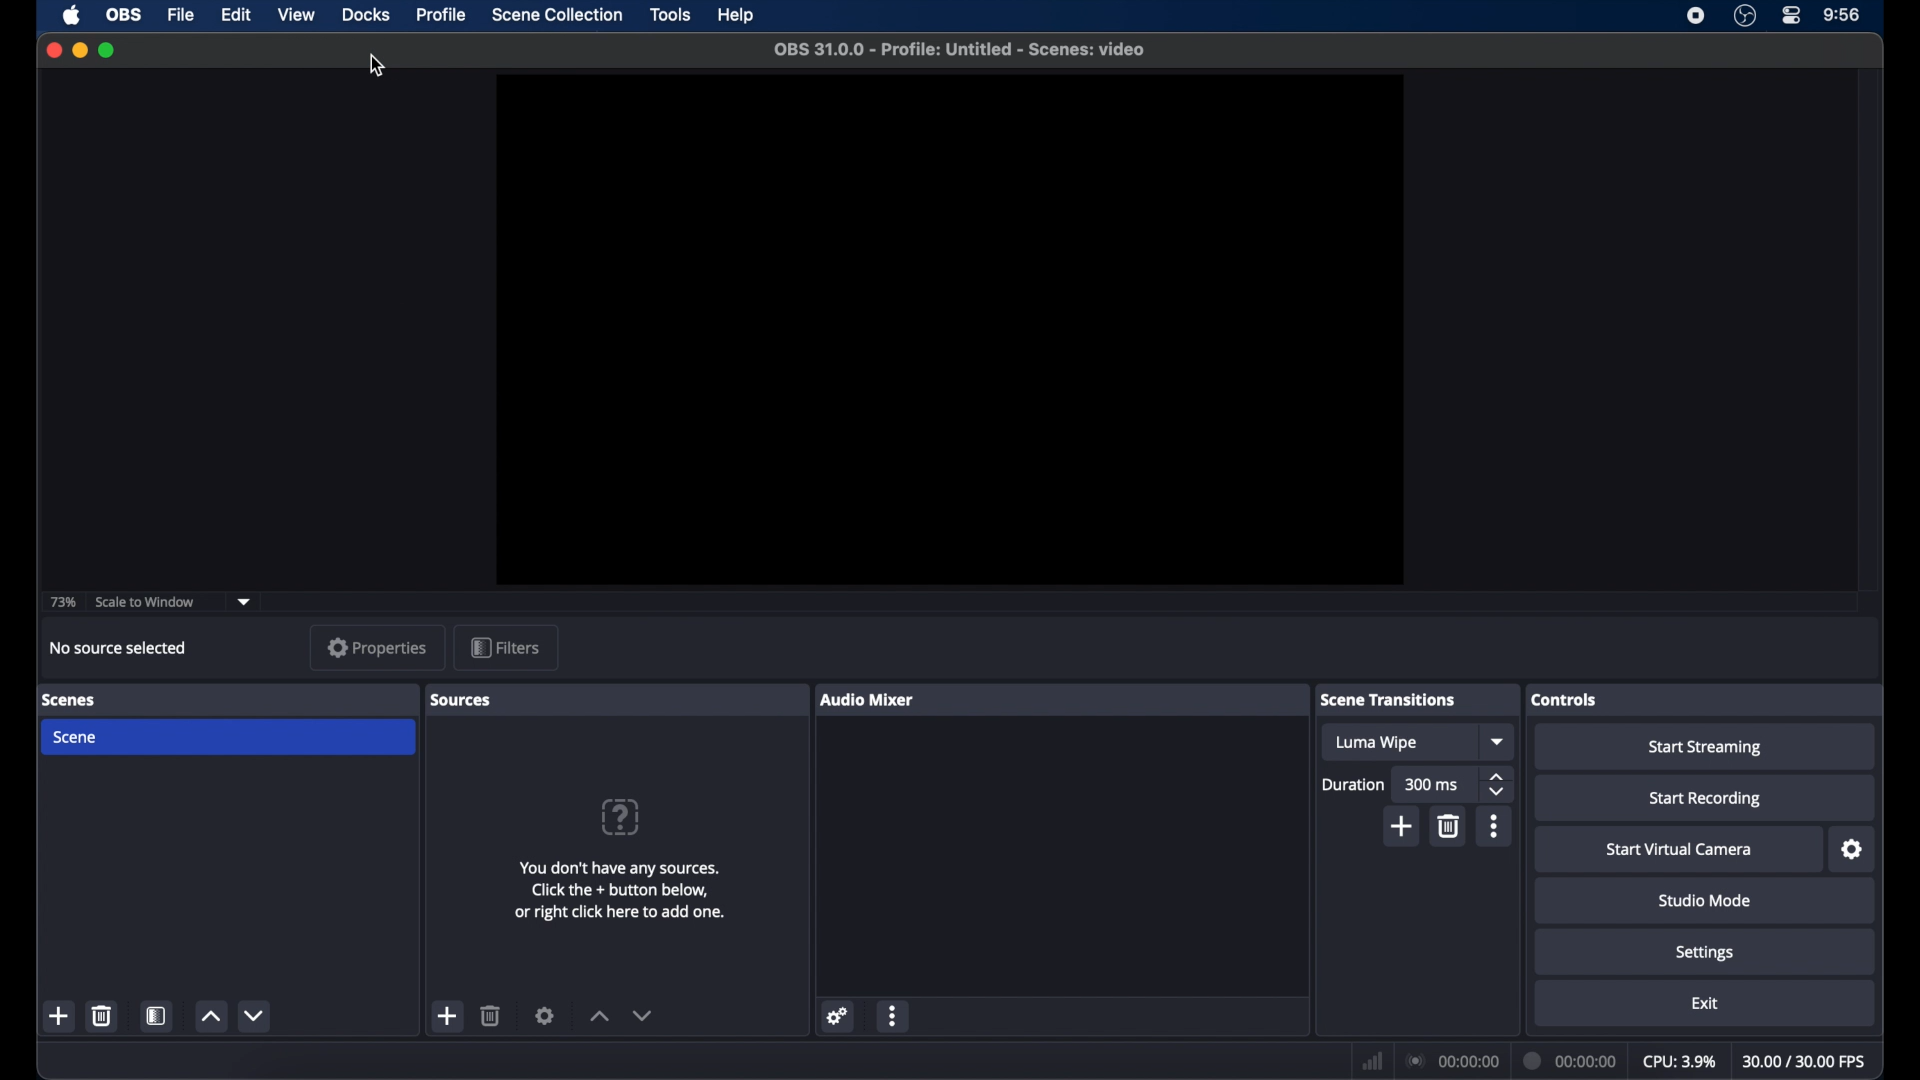 This screenshot has height=1080, width=1920. Describe the element at coordinates (599, 1016) in the screenshot. I see `increment` at that location.